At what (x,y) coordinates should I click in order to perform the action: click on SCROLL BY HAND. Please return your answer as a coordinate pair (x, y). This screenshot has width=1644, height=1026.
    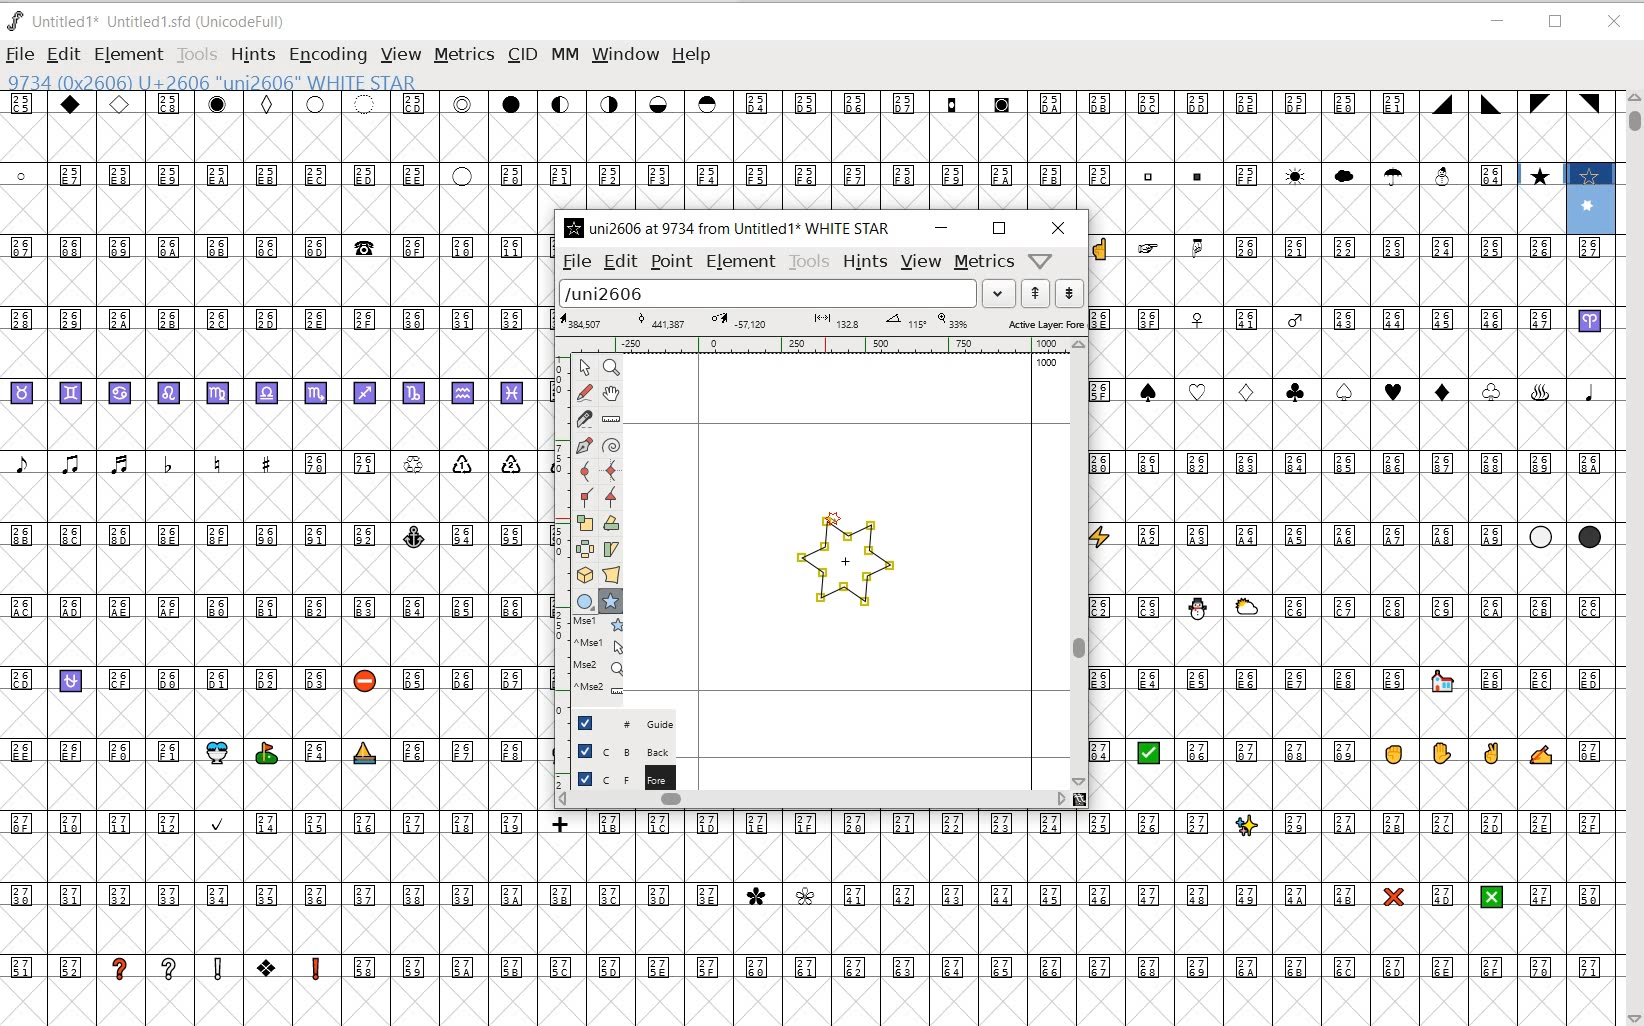
    Looking at the image, I should click on (610, 394).